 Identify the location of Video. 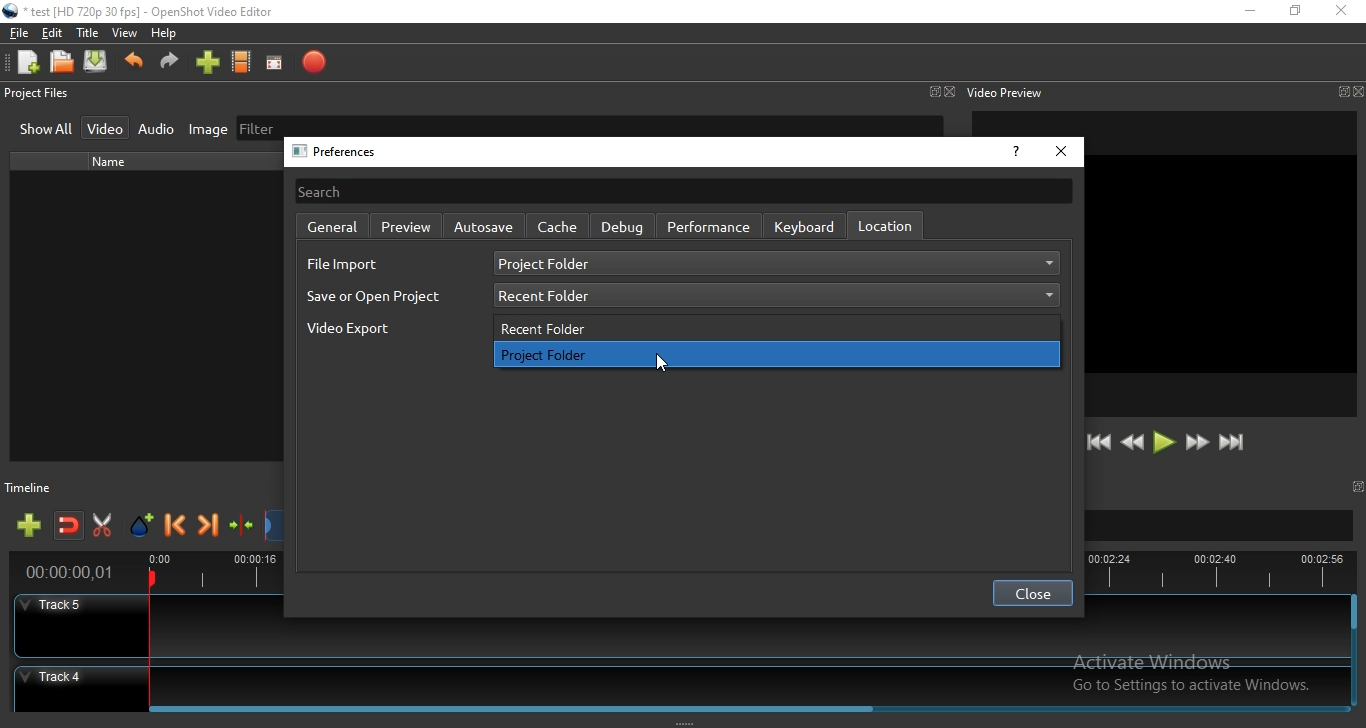
(107, 127).